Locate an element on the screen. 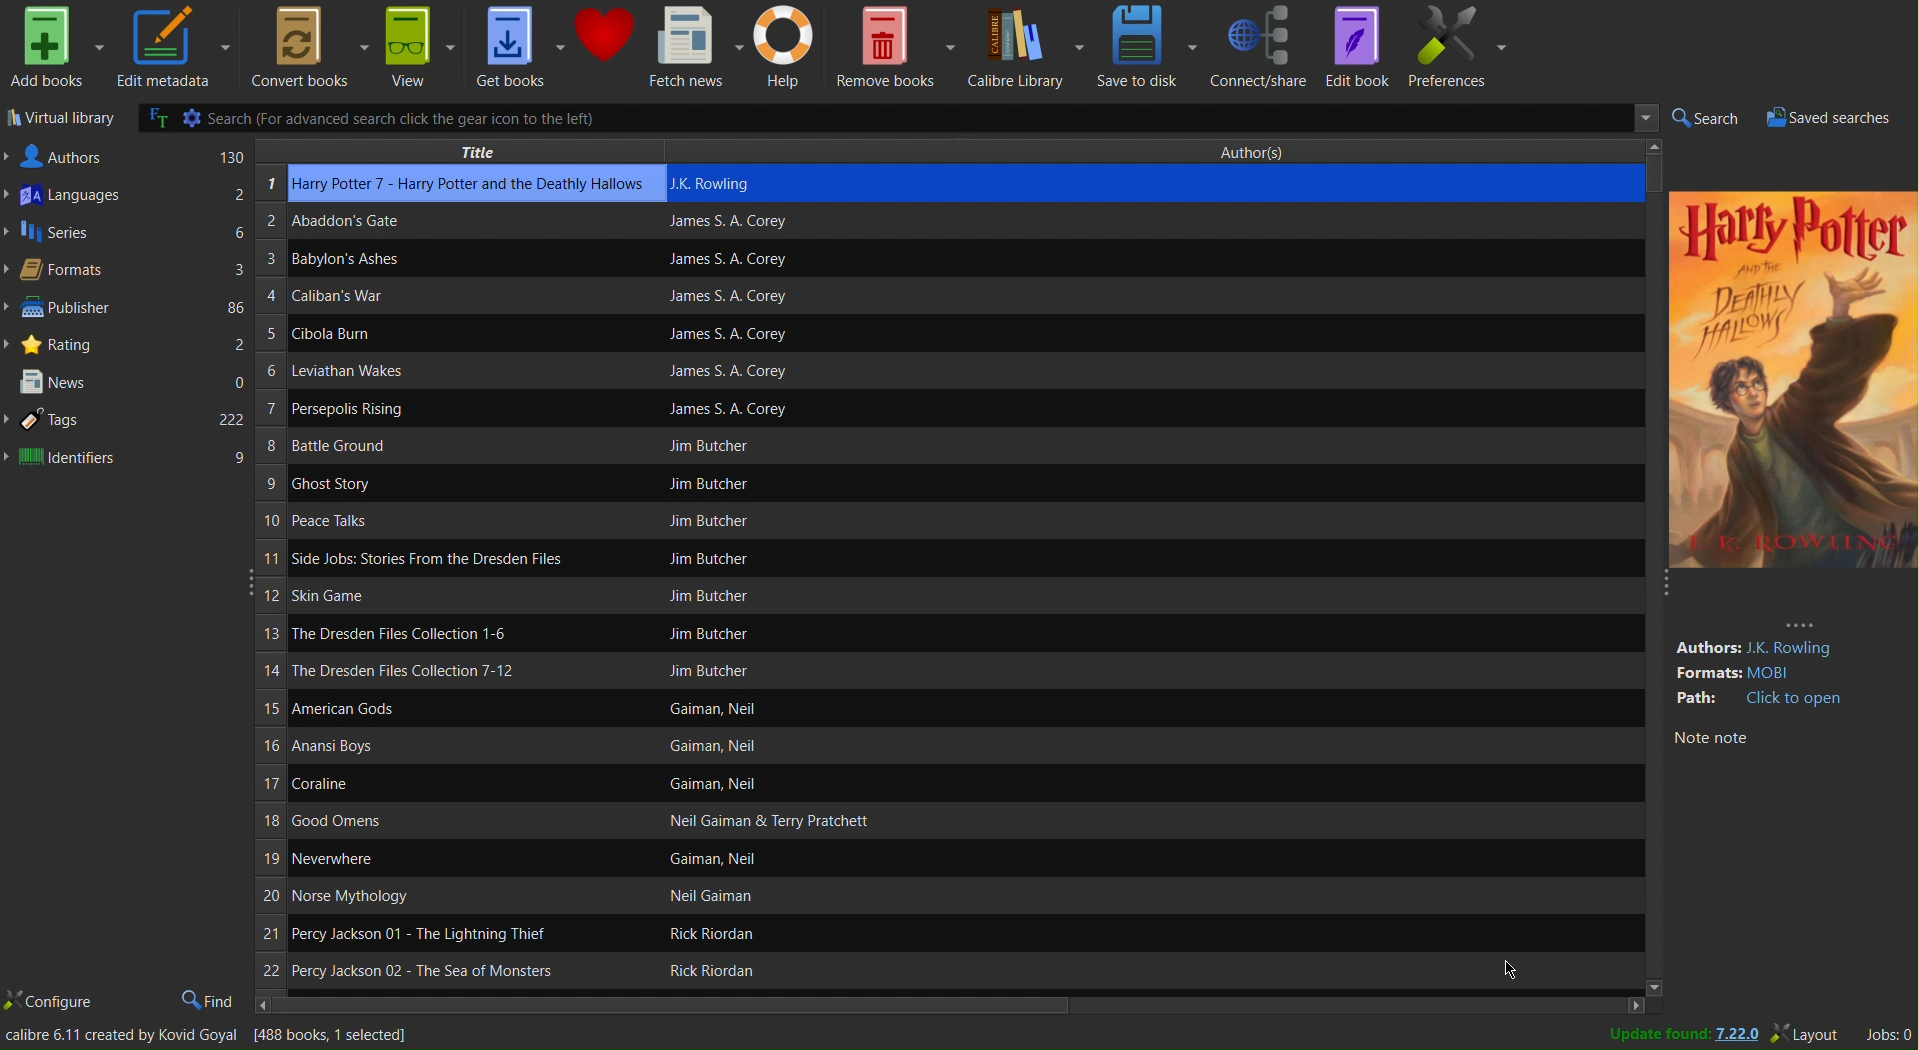 This screenshot has height=1050, width=1918. Book name is located at coordinates (439, 518).